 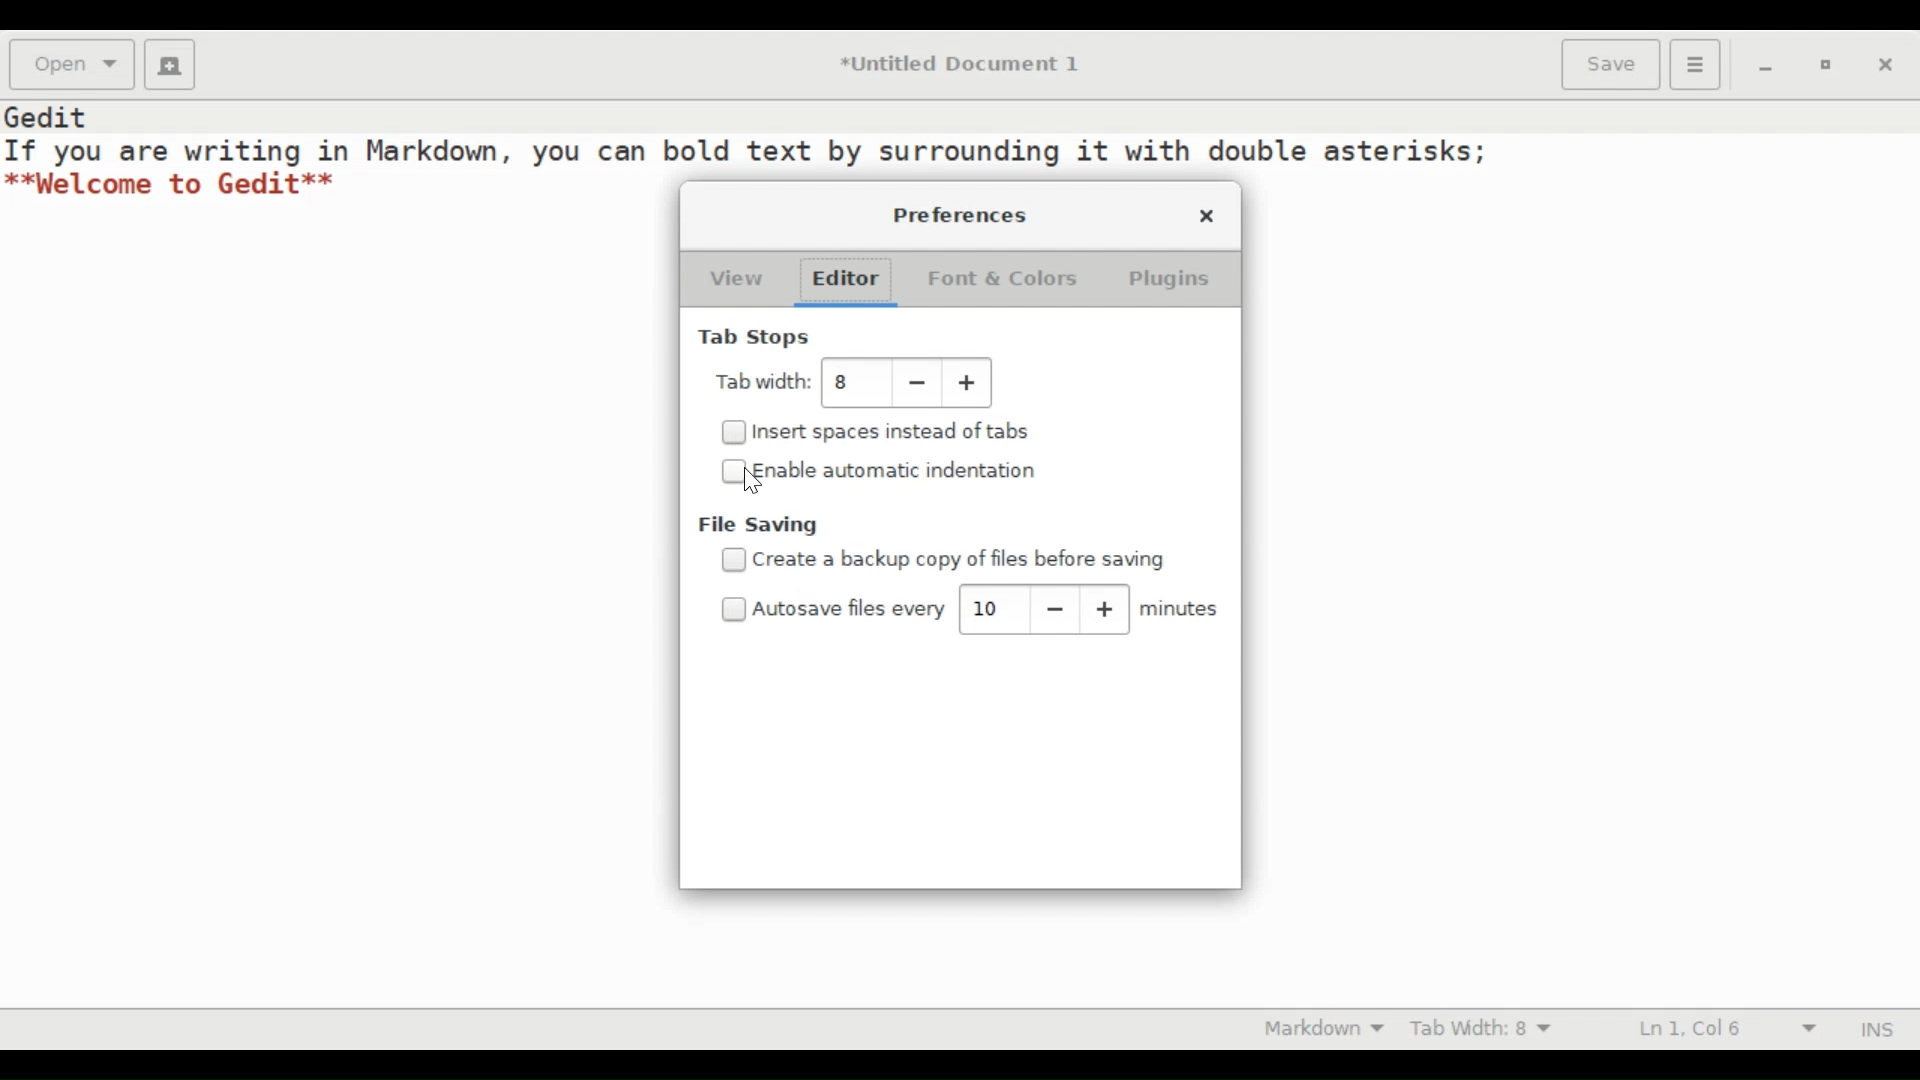 I want to click on restore, so click(x=1826, y=67).